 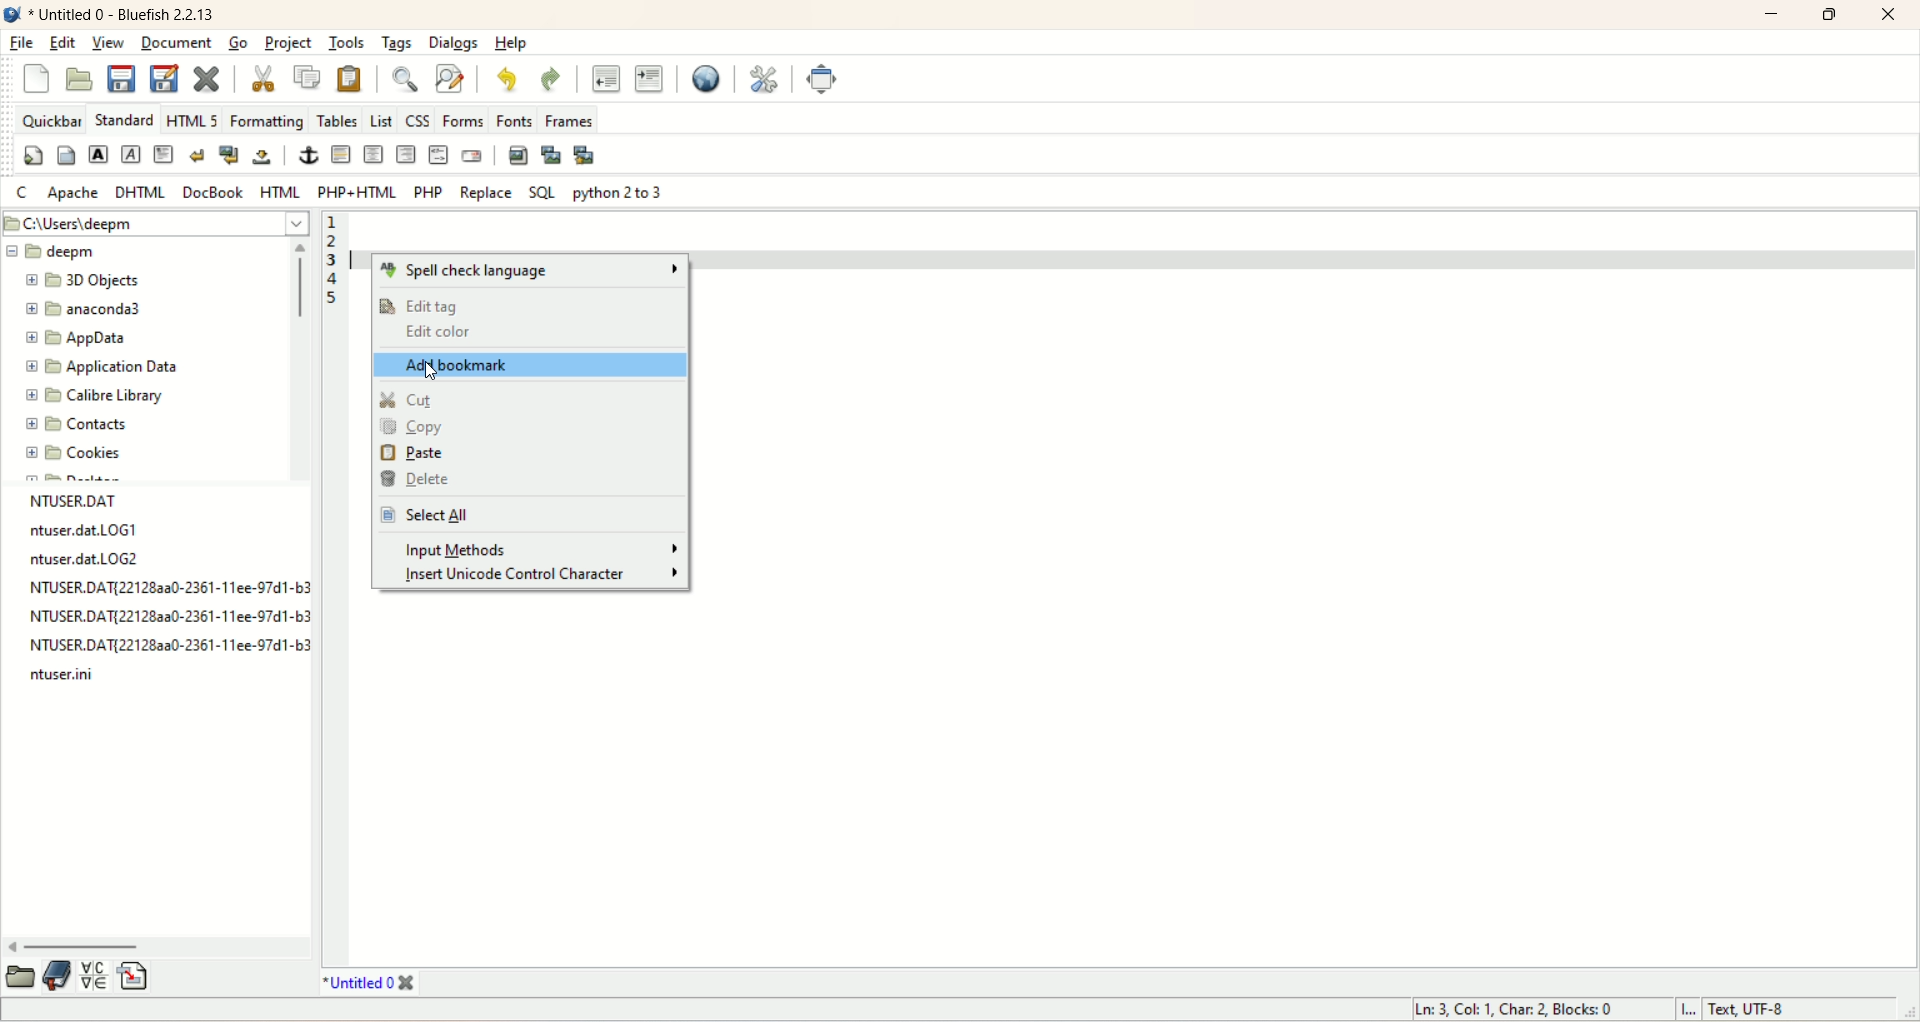 What do you see at coordinates (542, 192) in the screenshot?
I see `SQL` at bounding box center [542, 192].